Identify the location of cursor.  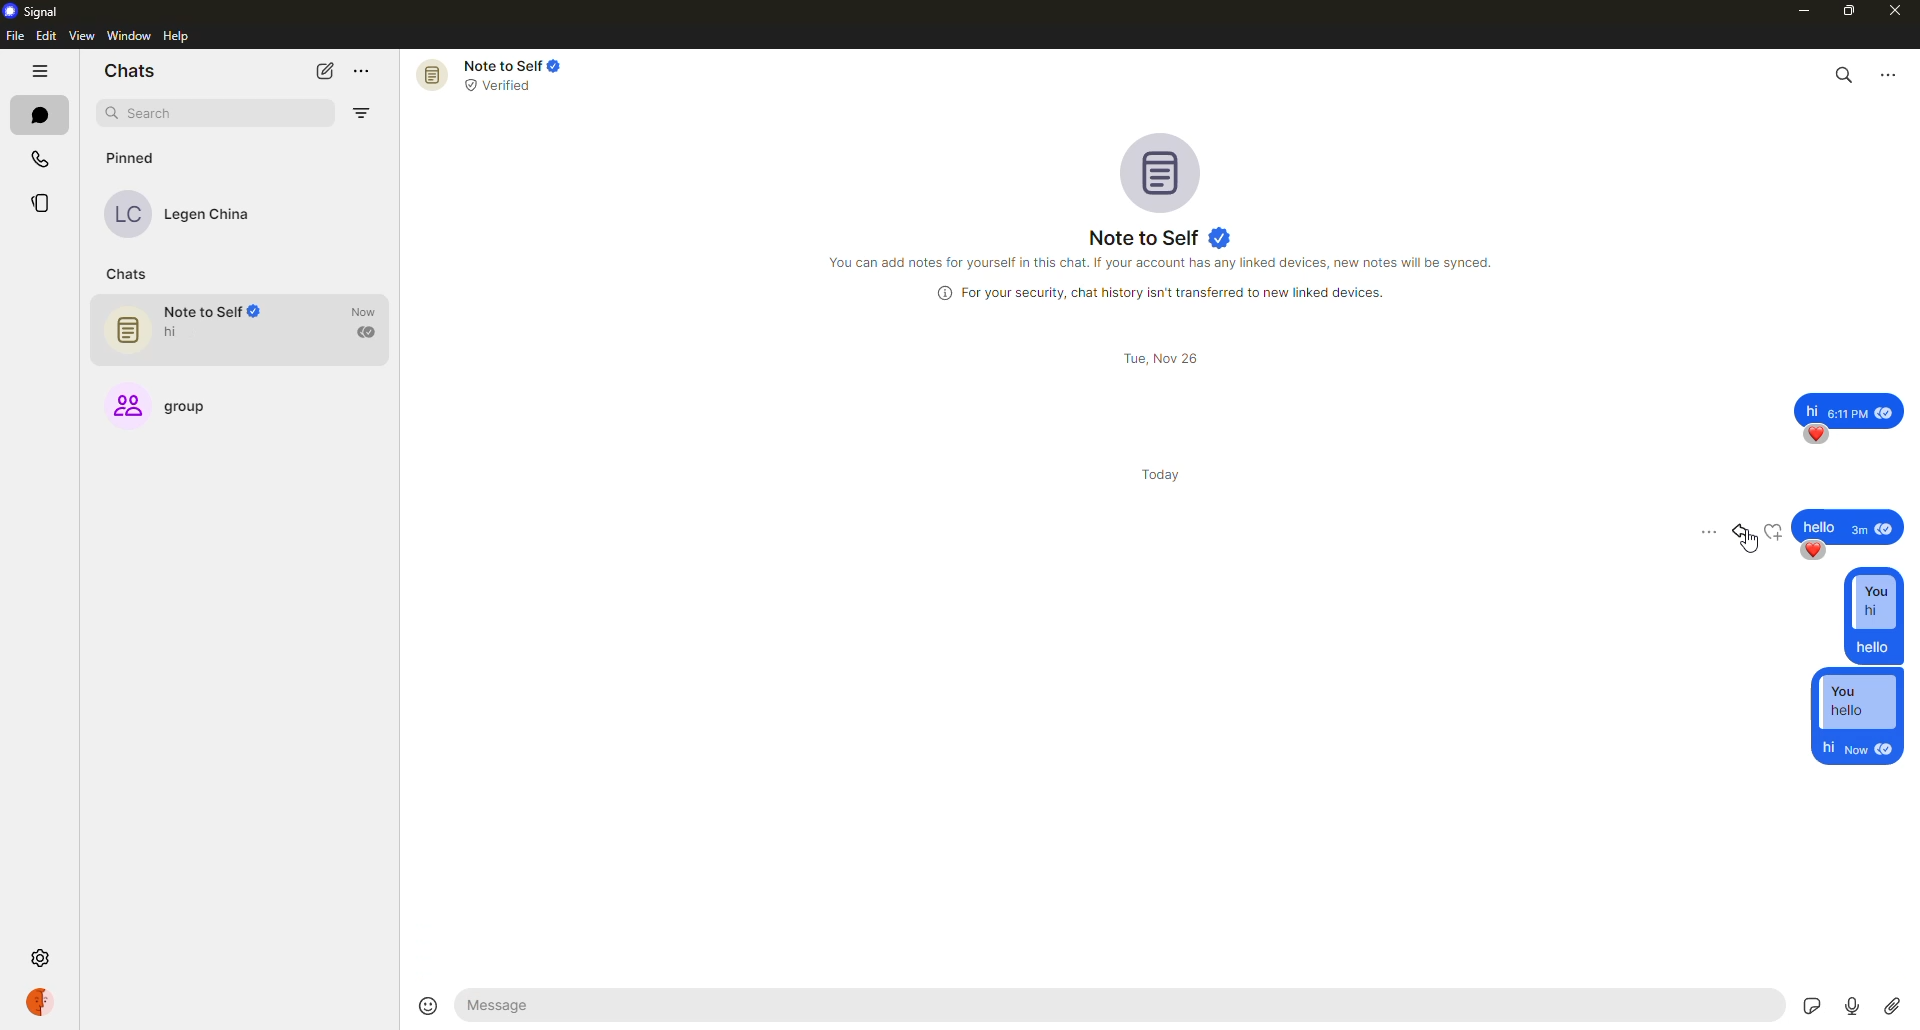
(1750, 553).